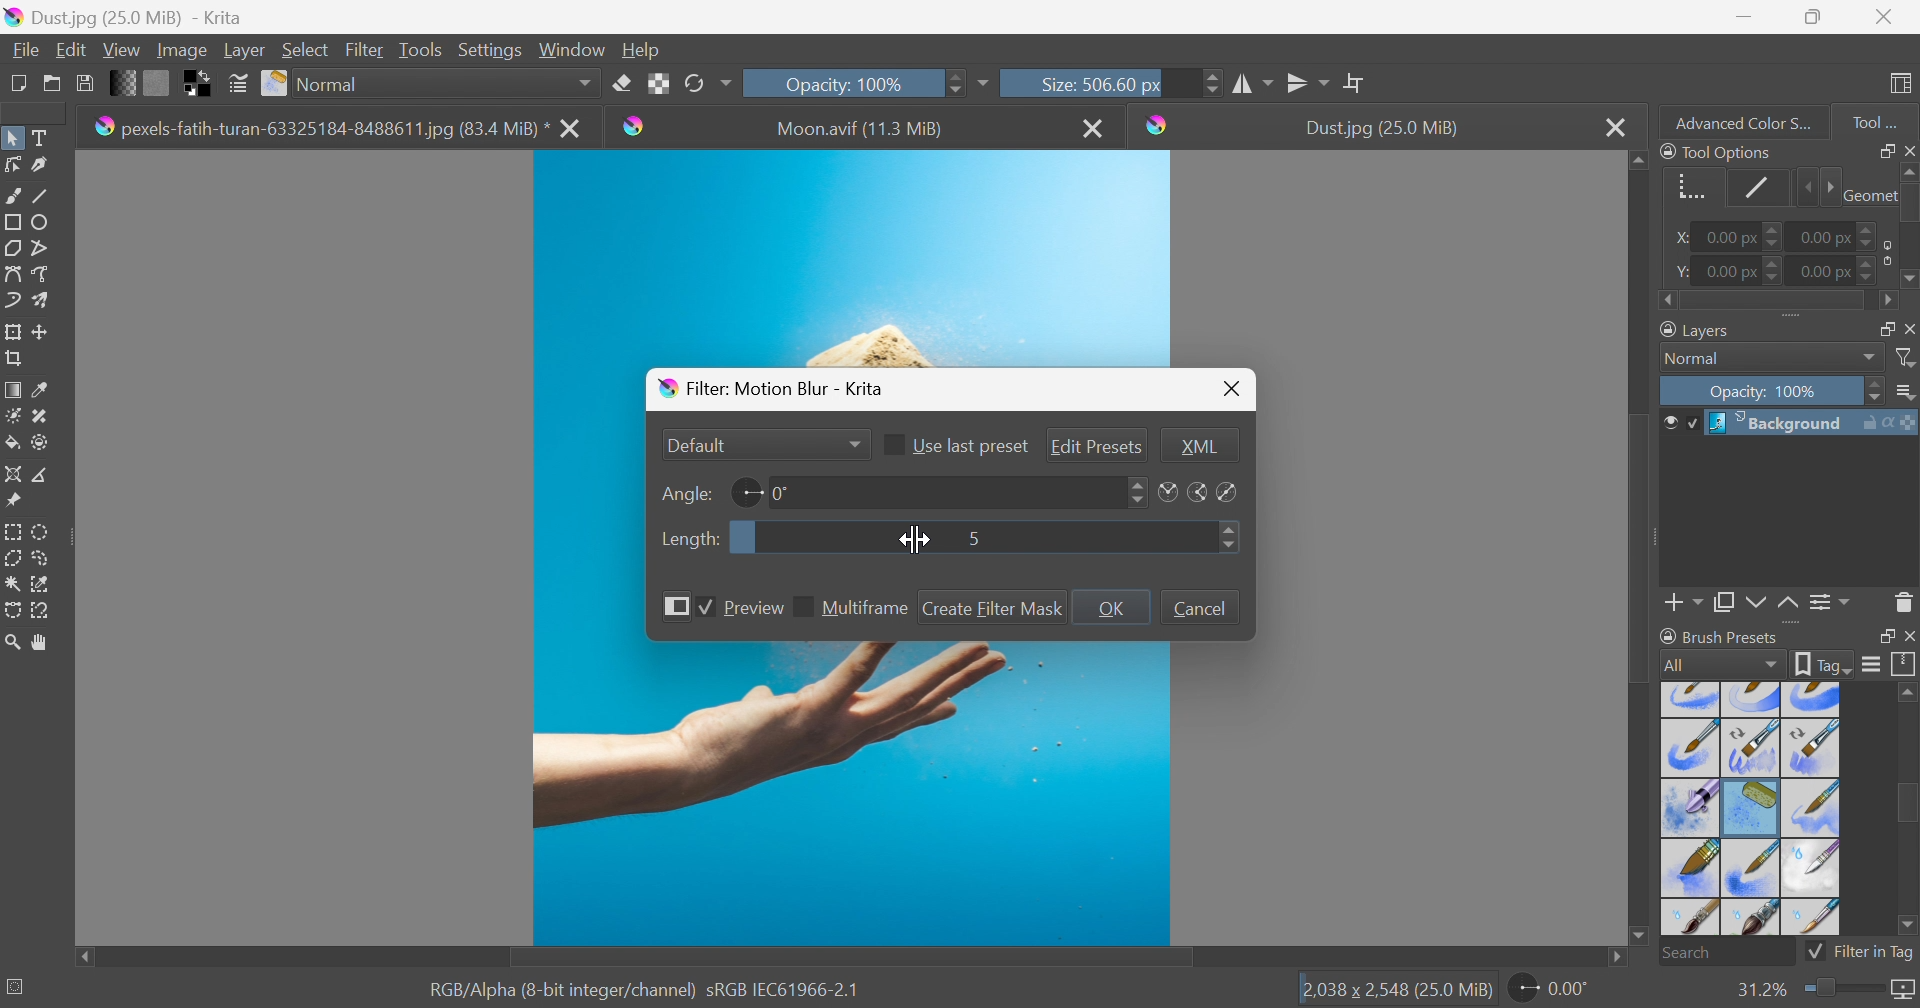 Image resolution: width=1920 pixels, height=1008 pixels. Describe the element at coordinates (42, 476) in the screenshot. I see `Measure the distance between two points` at that location.